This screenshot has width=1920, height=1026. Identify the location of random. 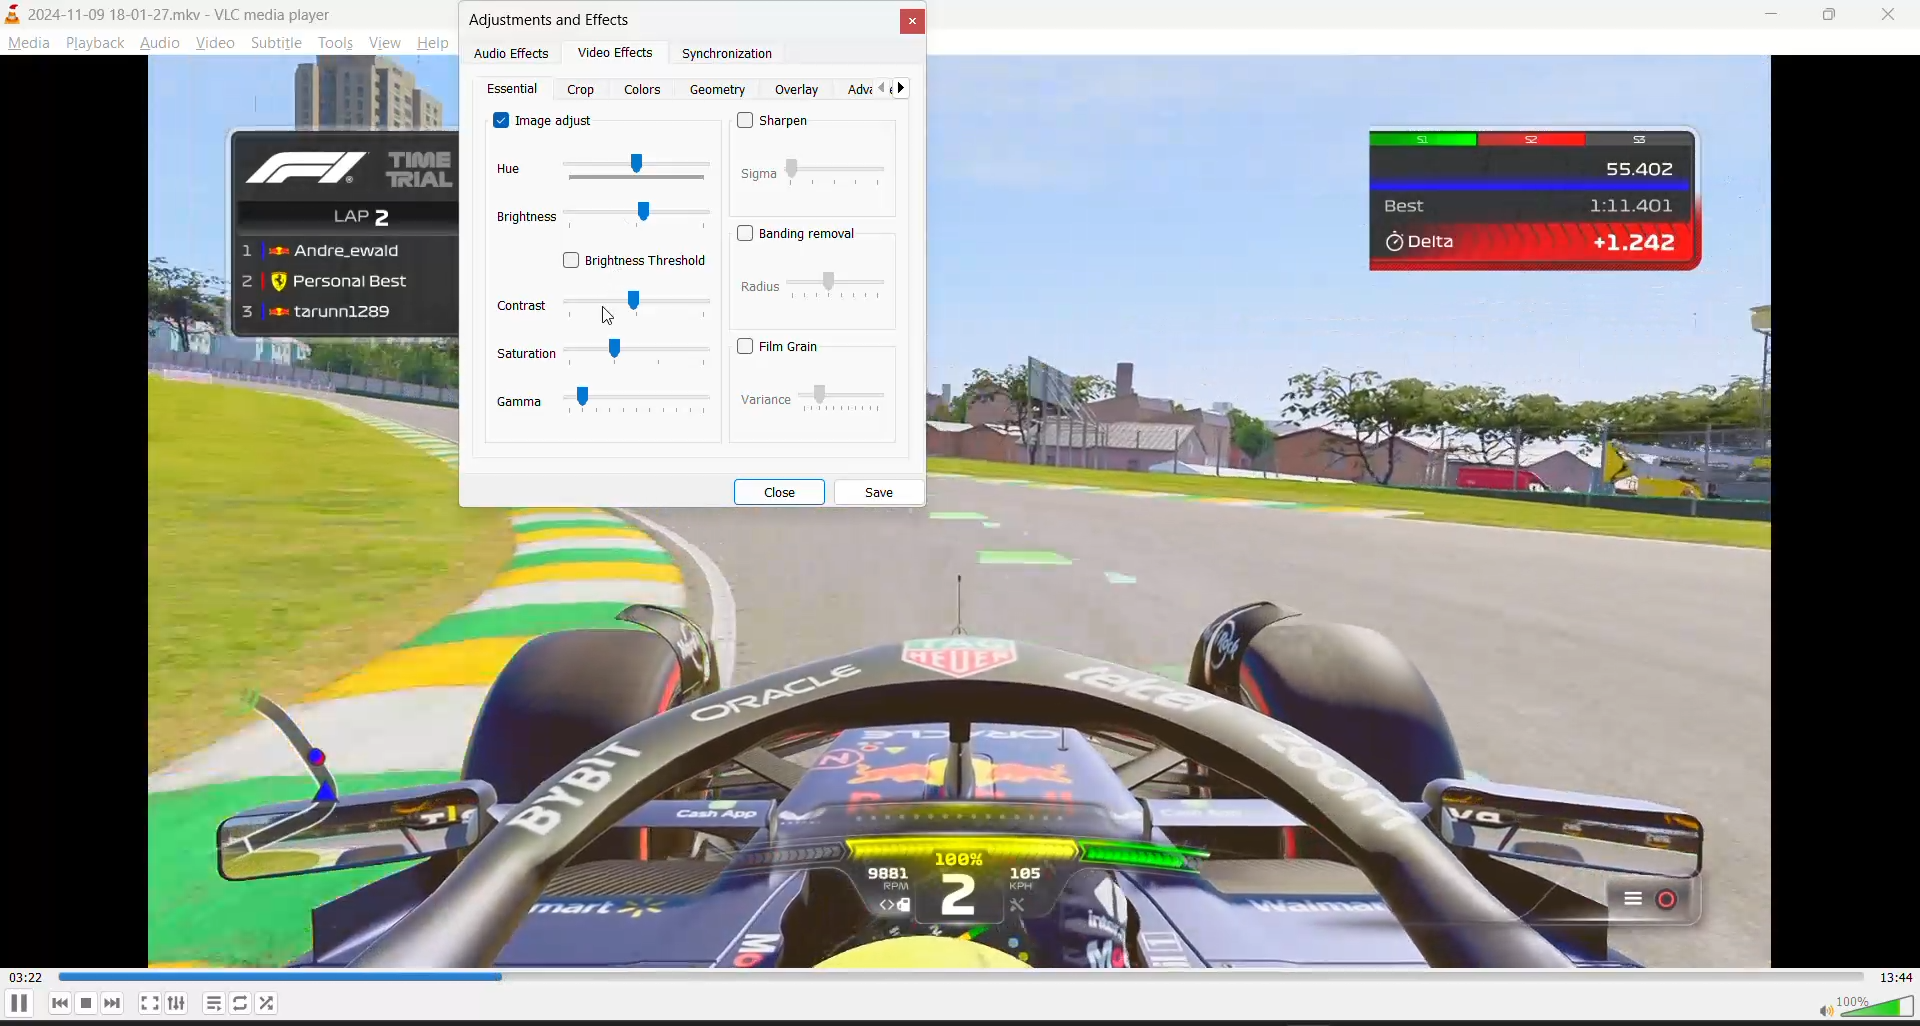
(242, 1003).